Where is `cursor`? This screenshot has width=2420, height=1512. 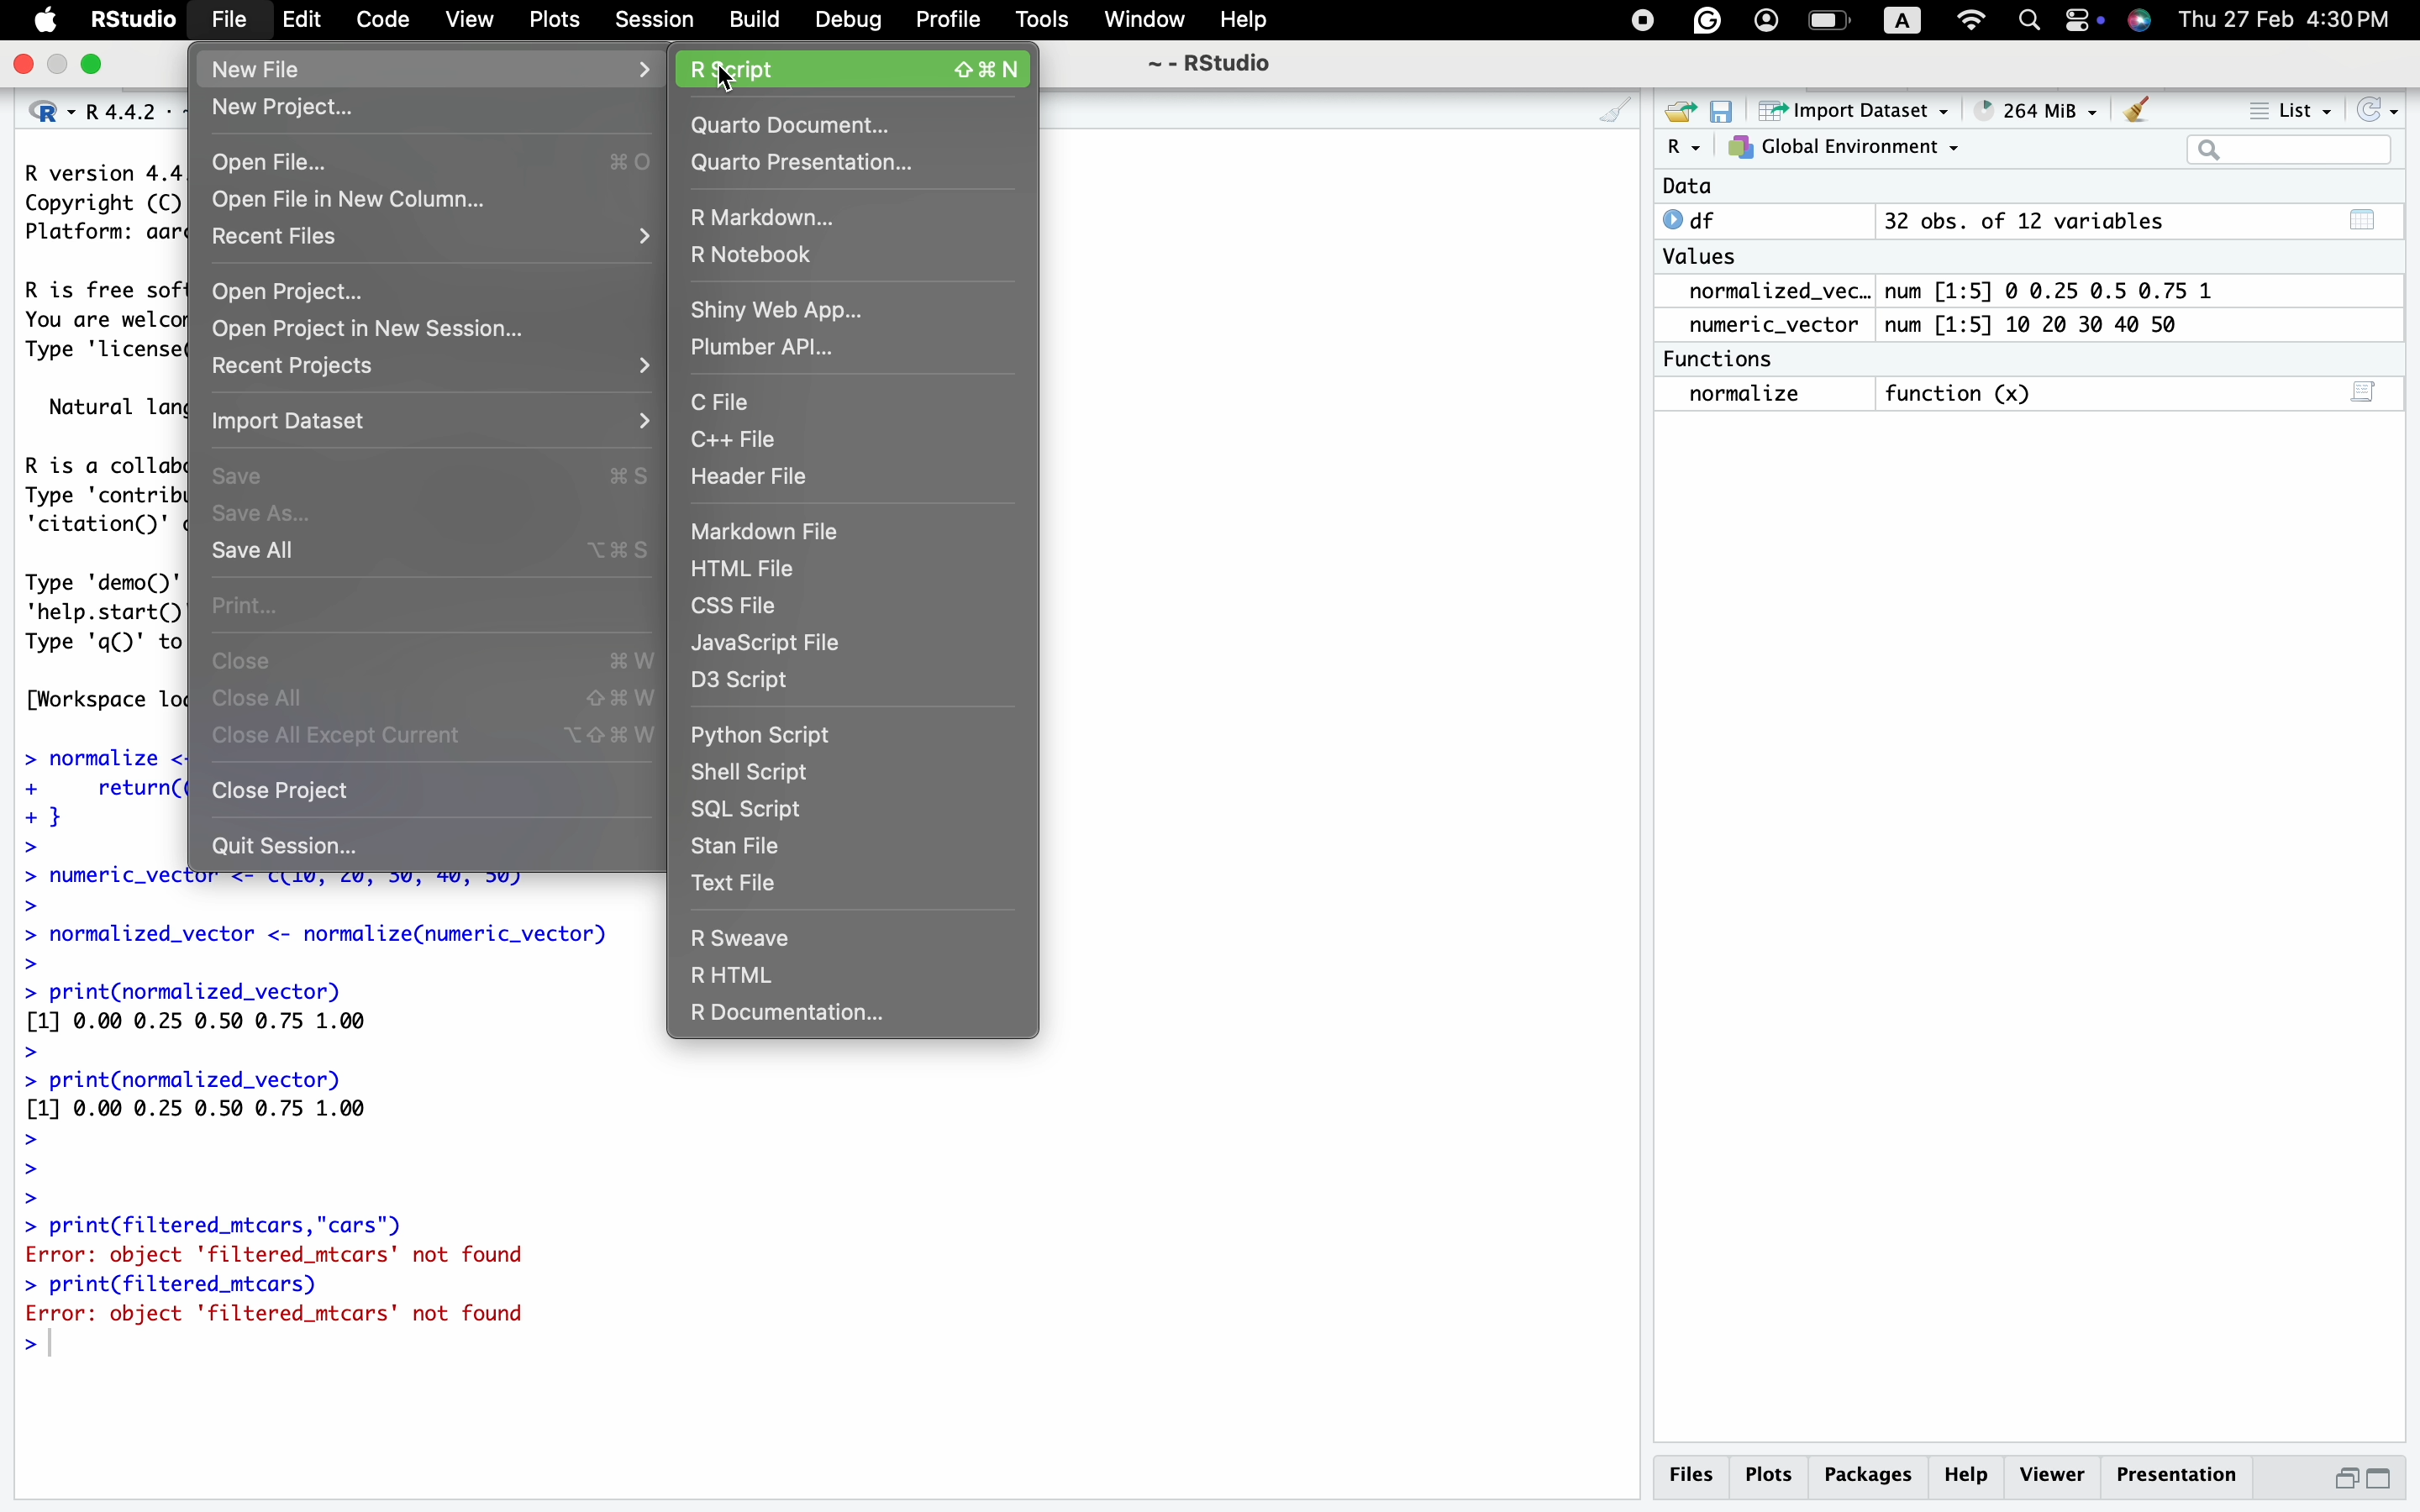
cursor is located at coordinates (731, 82).